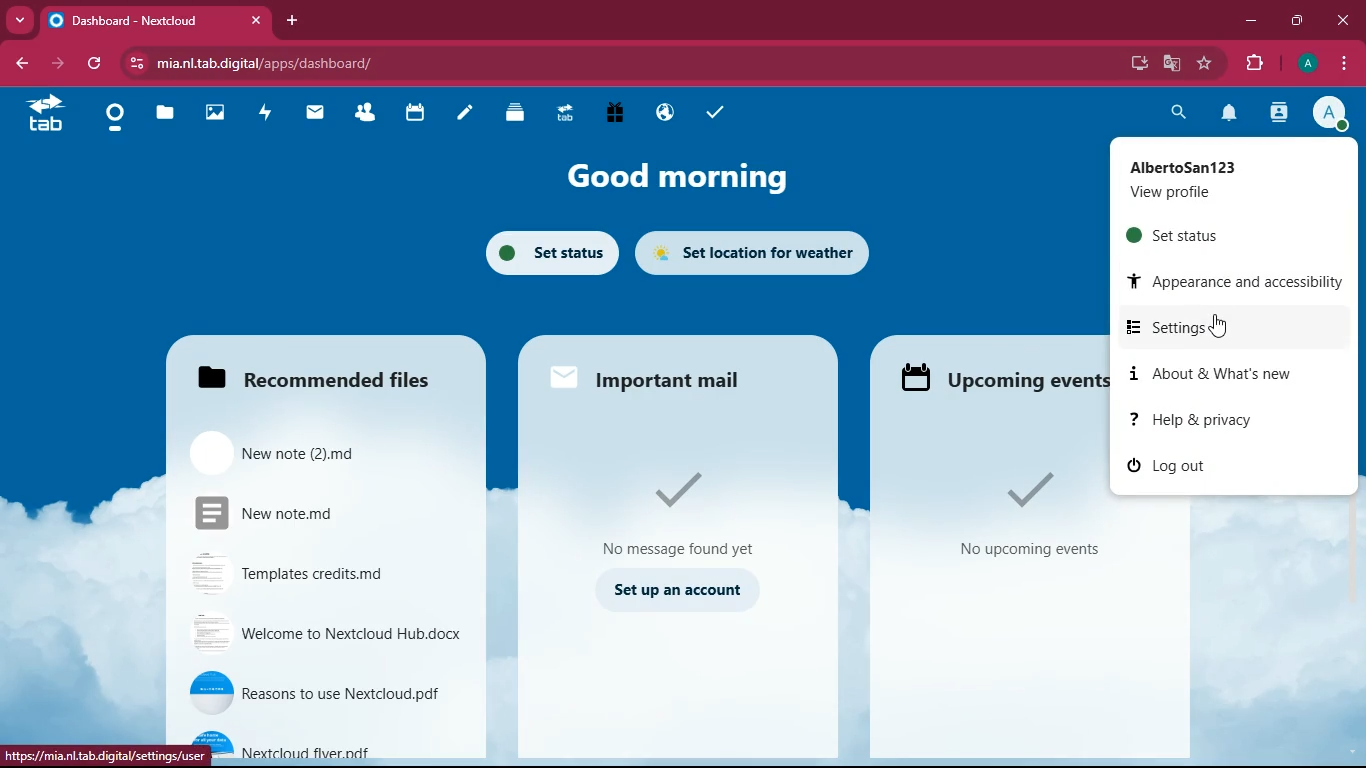 The width and height of the screenshot is (1366, 768). Describe the element at coordinates (320, 374) in the screenshot. I see `Recommended files` at that location.